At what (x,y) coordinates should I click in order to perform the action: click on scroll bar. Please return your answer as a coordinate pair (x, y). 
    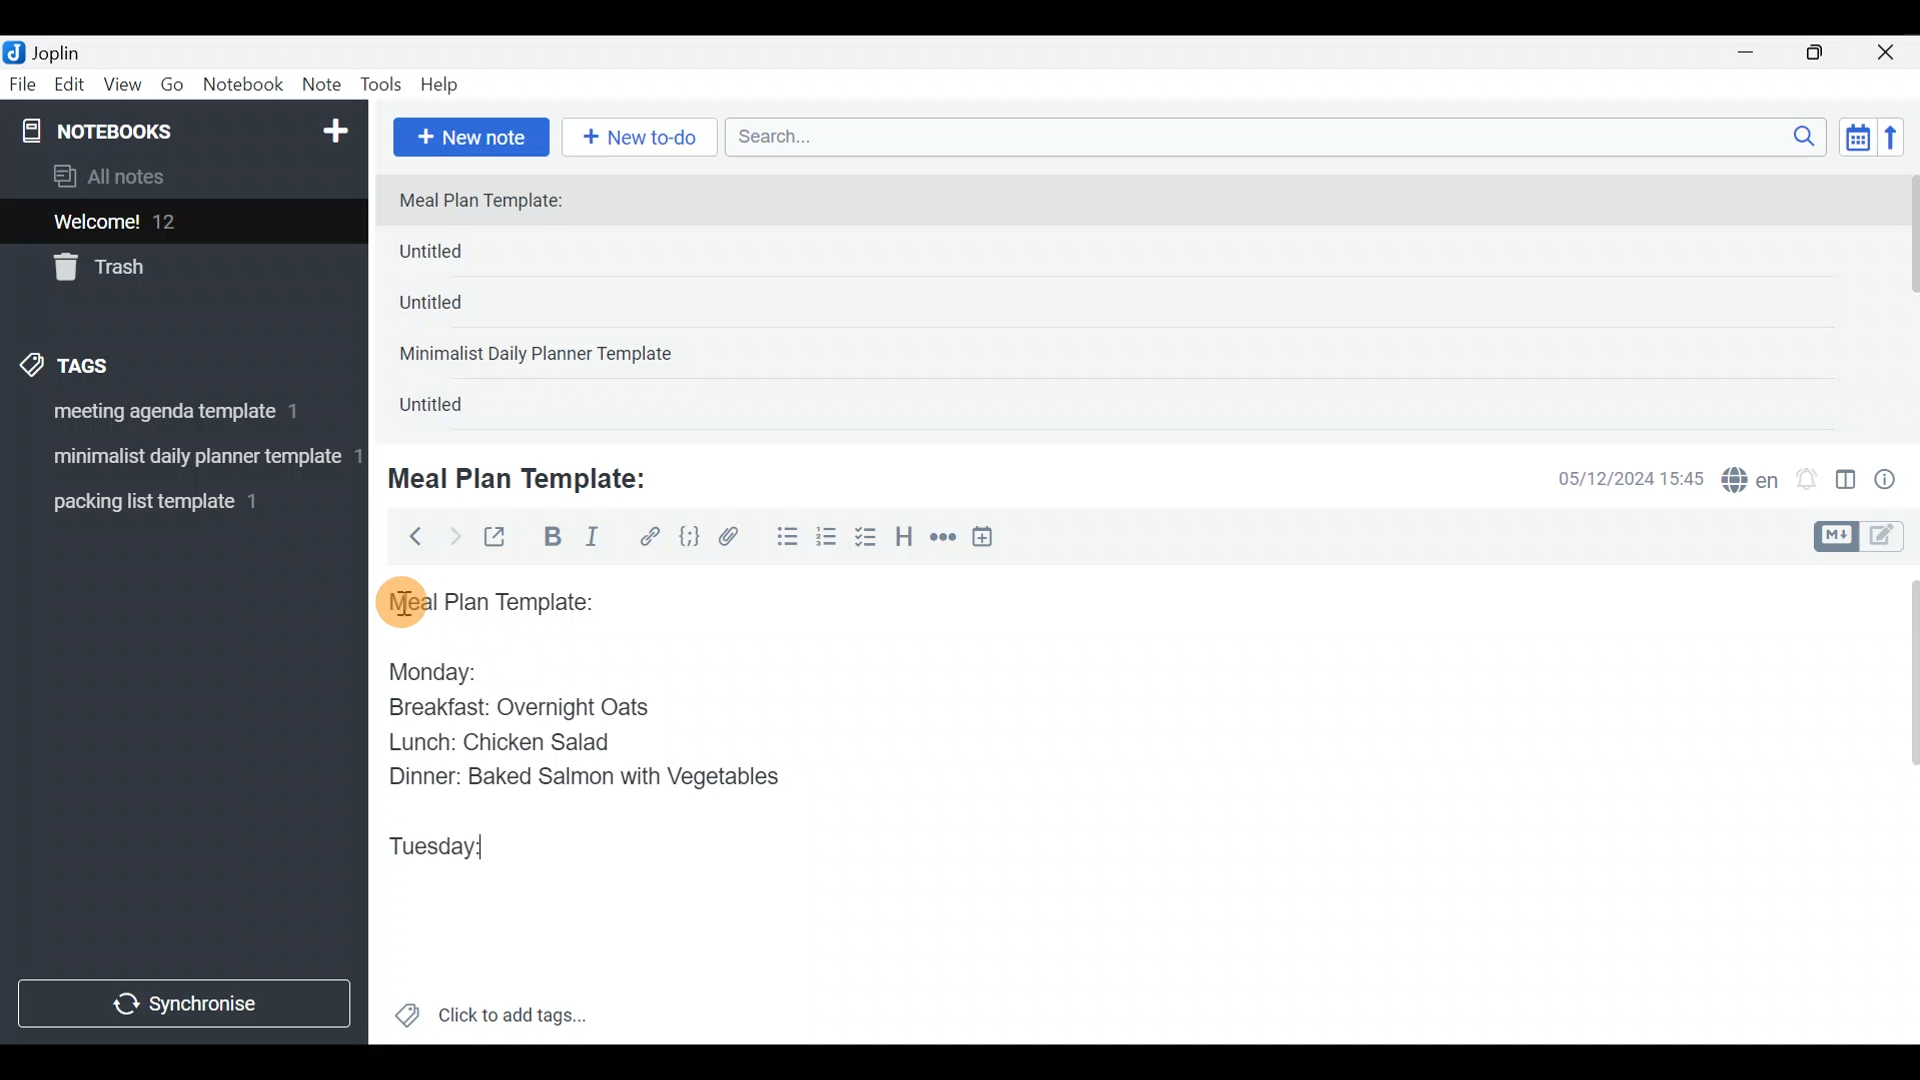
    Looking at the image, I should click on (1907, 302).